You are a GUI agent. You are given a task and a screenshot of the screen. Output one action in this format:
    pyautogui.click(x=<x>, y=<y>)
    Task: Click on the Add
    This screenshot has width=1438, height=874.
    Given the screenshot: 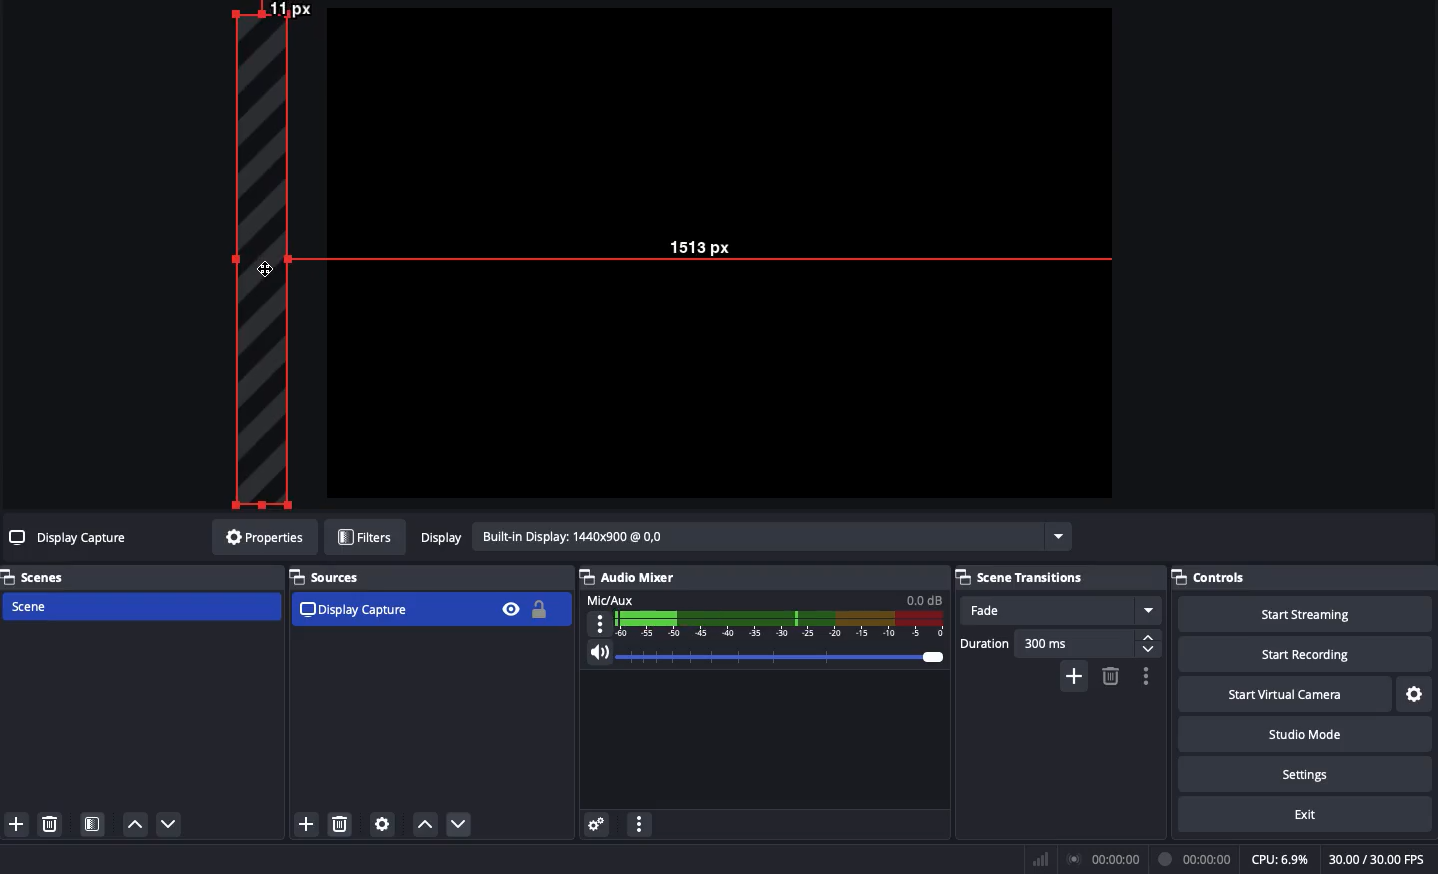 What is the action you would take?
    pyautogui.click(x=1076, y=675)
    